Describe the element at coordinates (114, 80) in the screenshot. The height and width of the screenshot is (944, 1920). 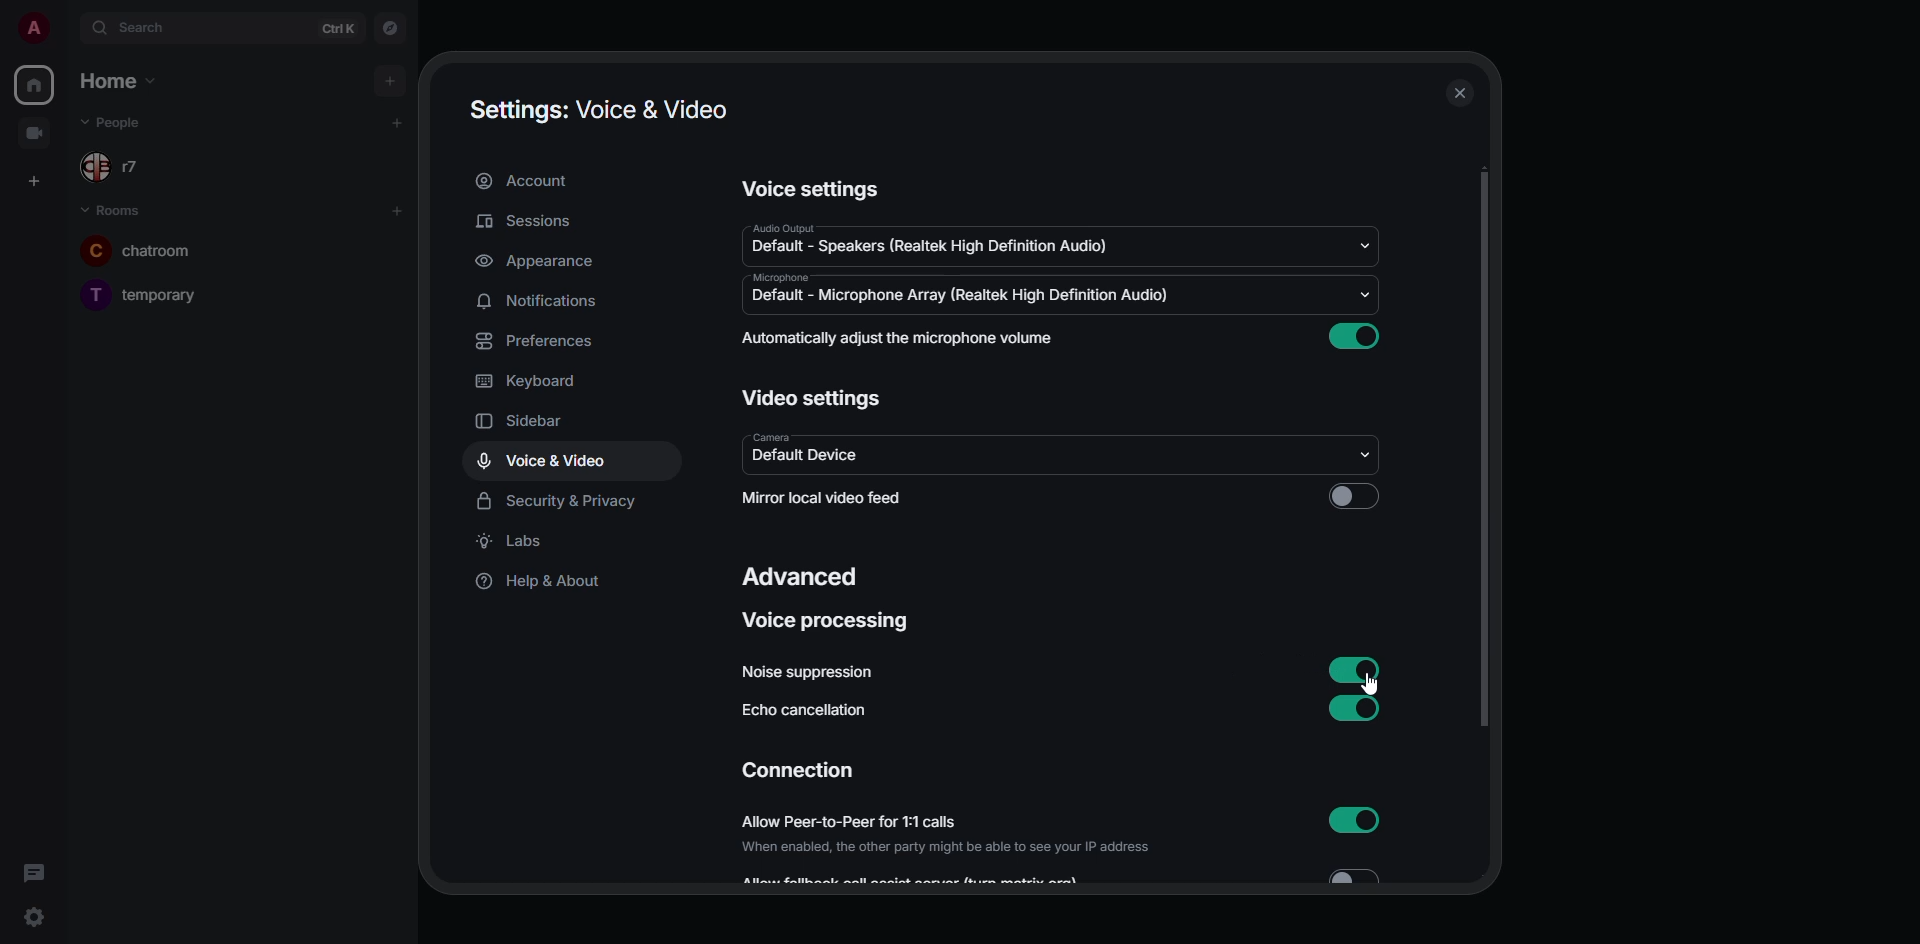
I see `home` at that location.